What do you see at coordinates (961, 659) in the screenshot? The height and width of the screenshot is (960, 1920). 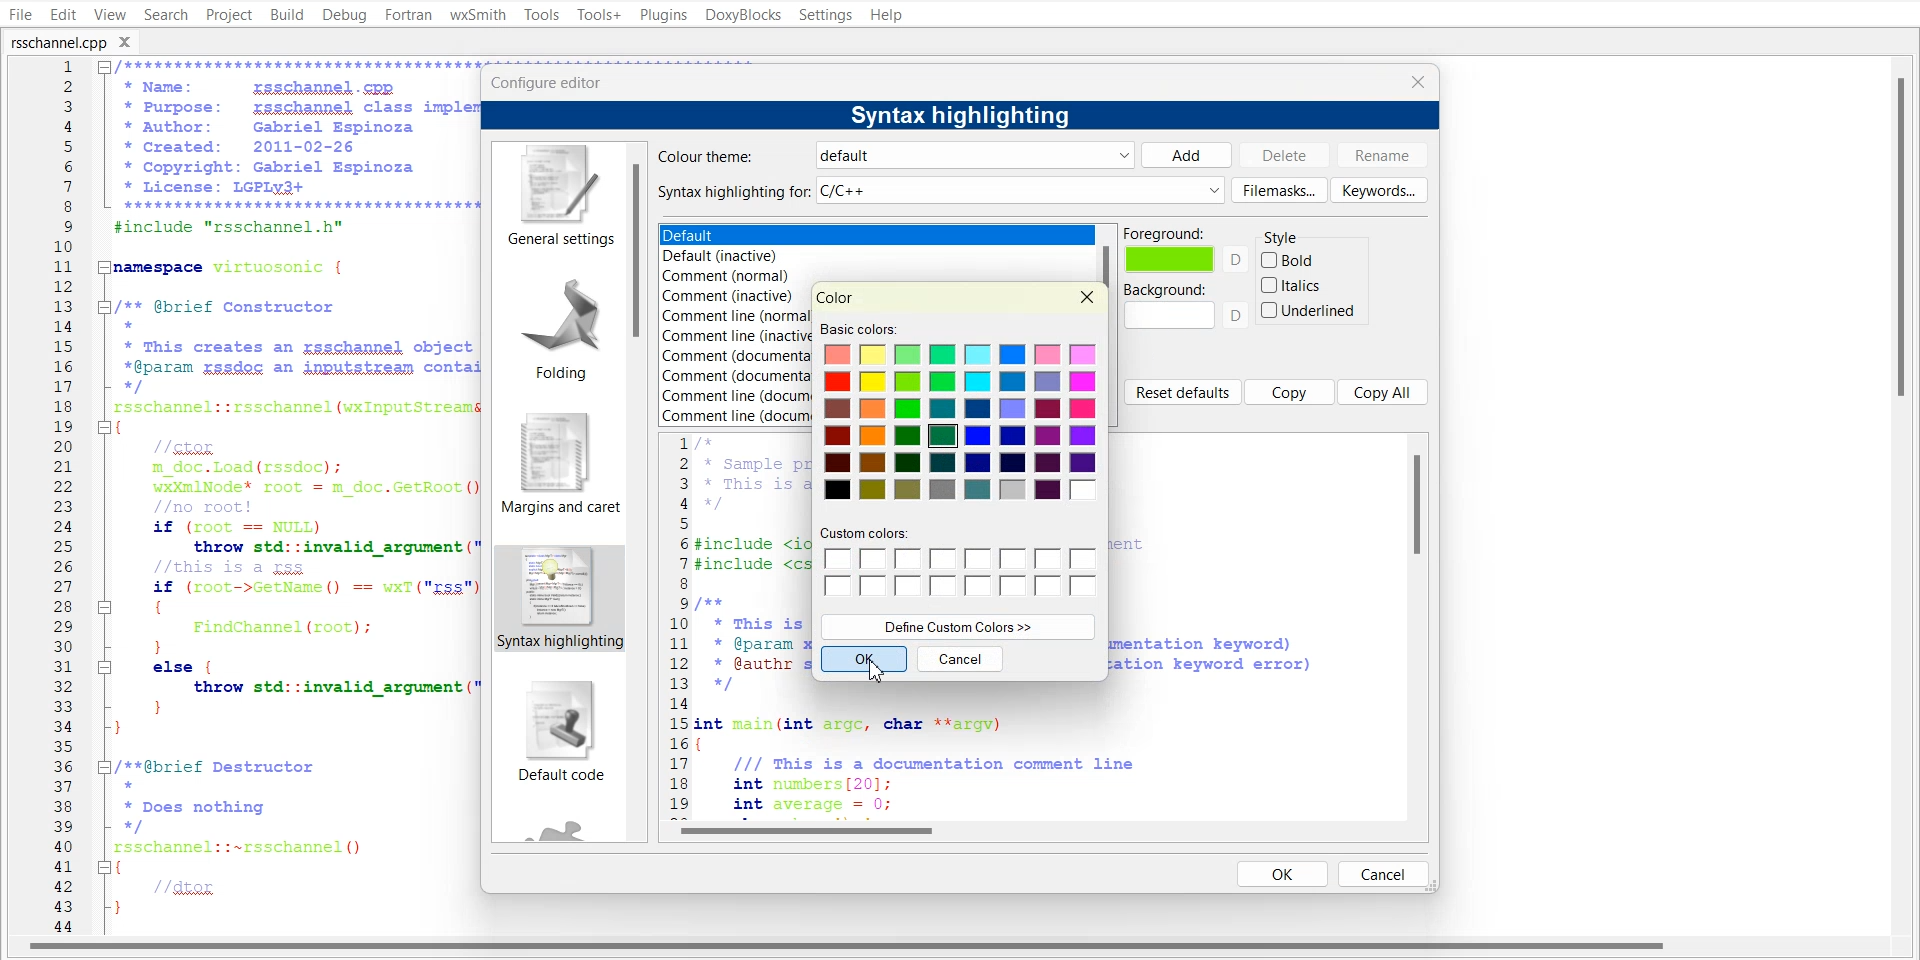 I see `Cancel` at bounding box center [961, 659].